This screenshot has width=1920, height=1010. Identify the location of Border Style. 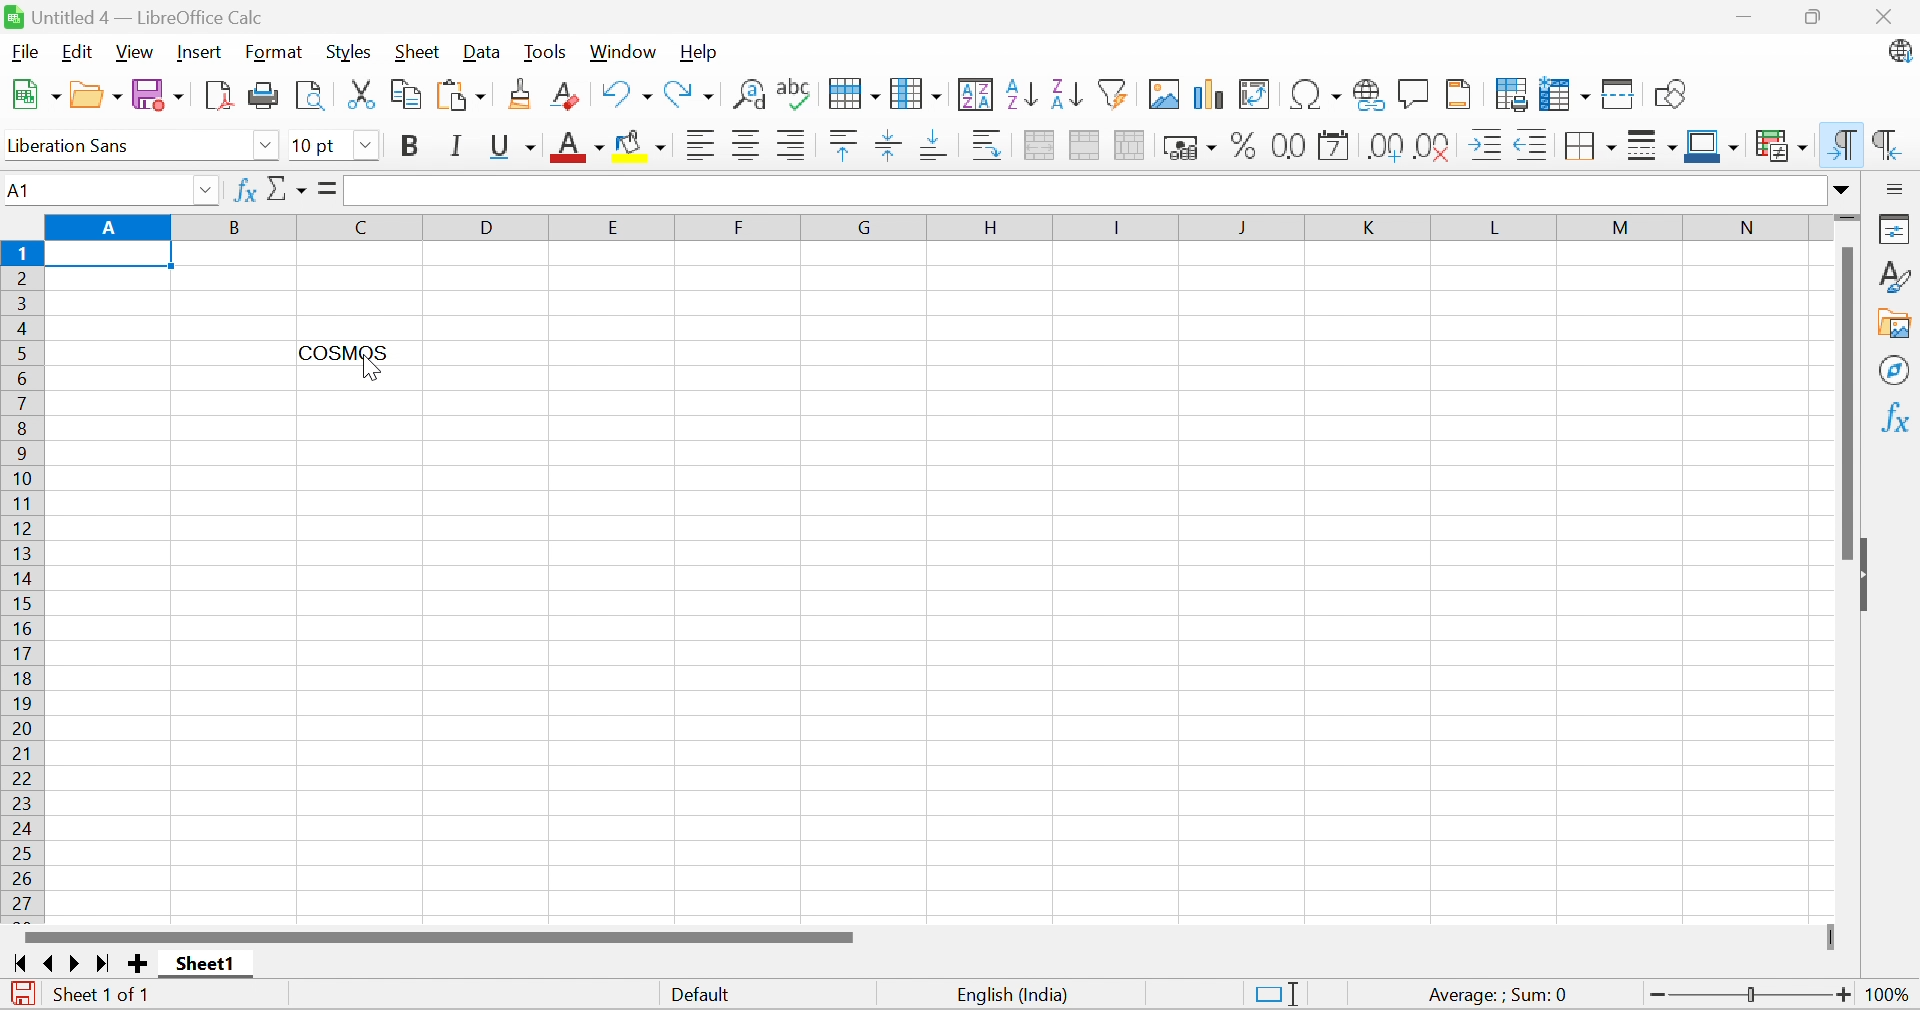
(1653, 146).